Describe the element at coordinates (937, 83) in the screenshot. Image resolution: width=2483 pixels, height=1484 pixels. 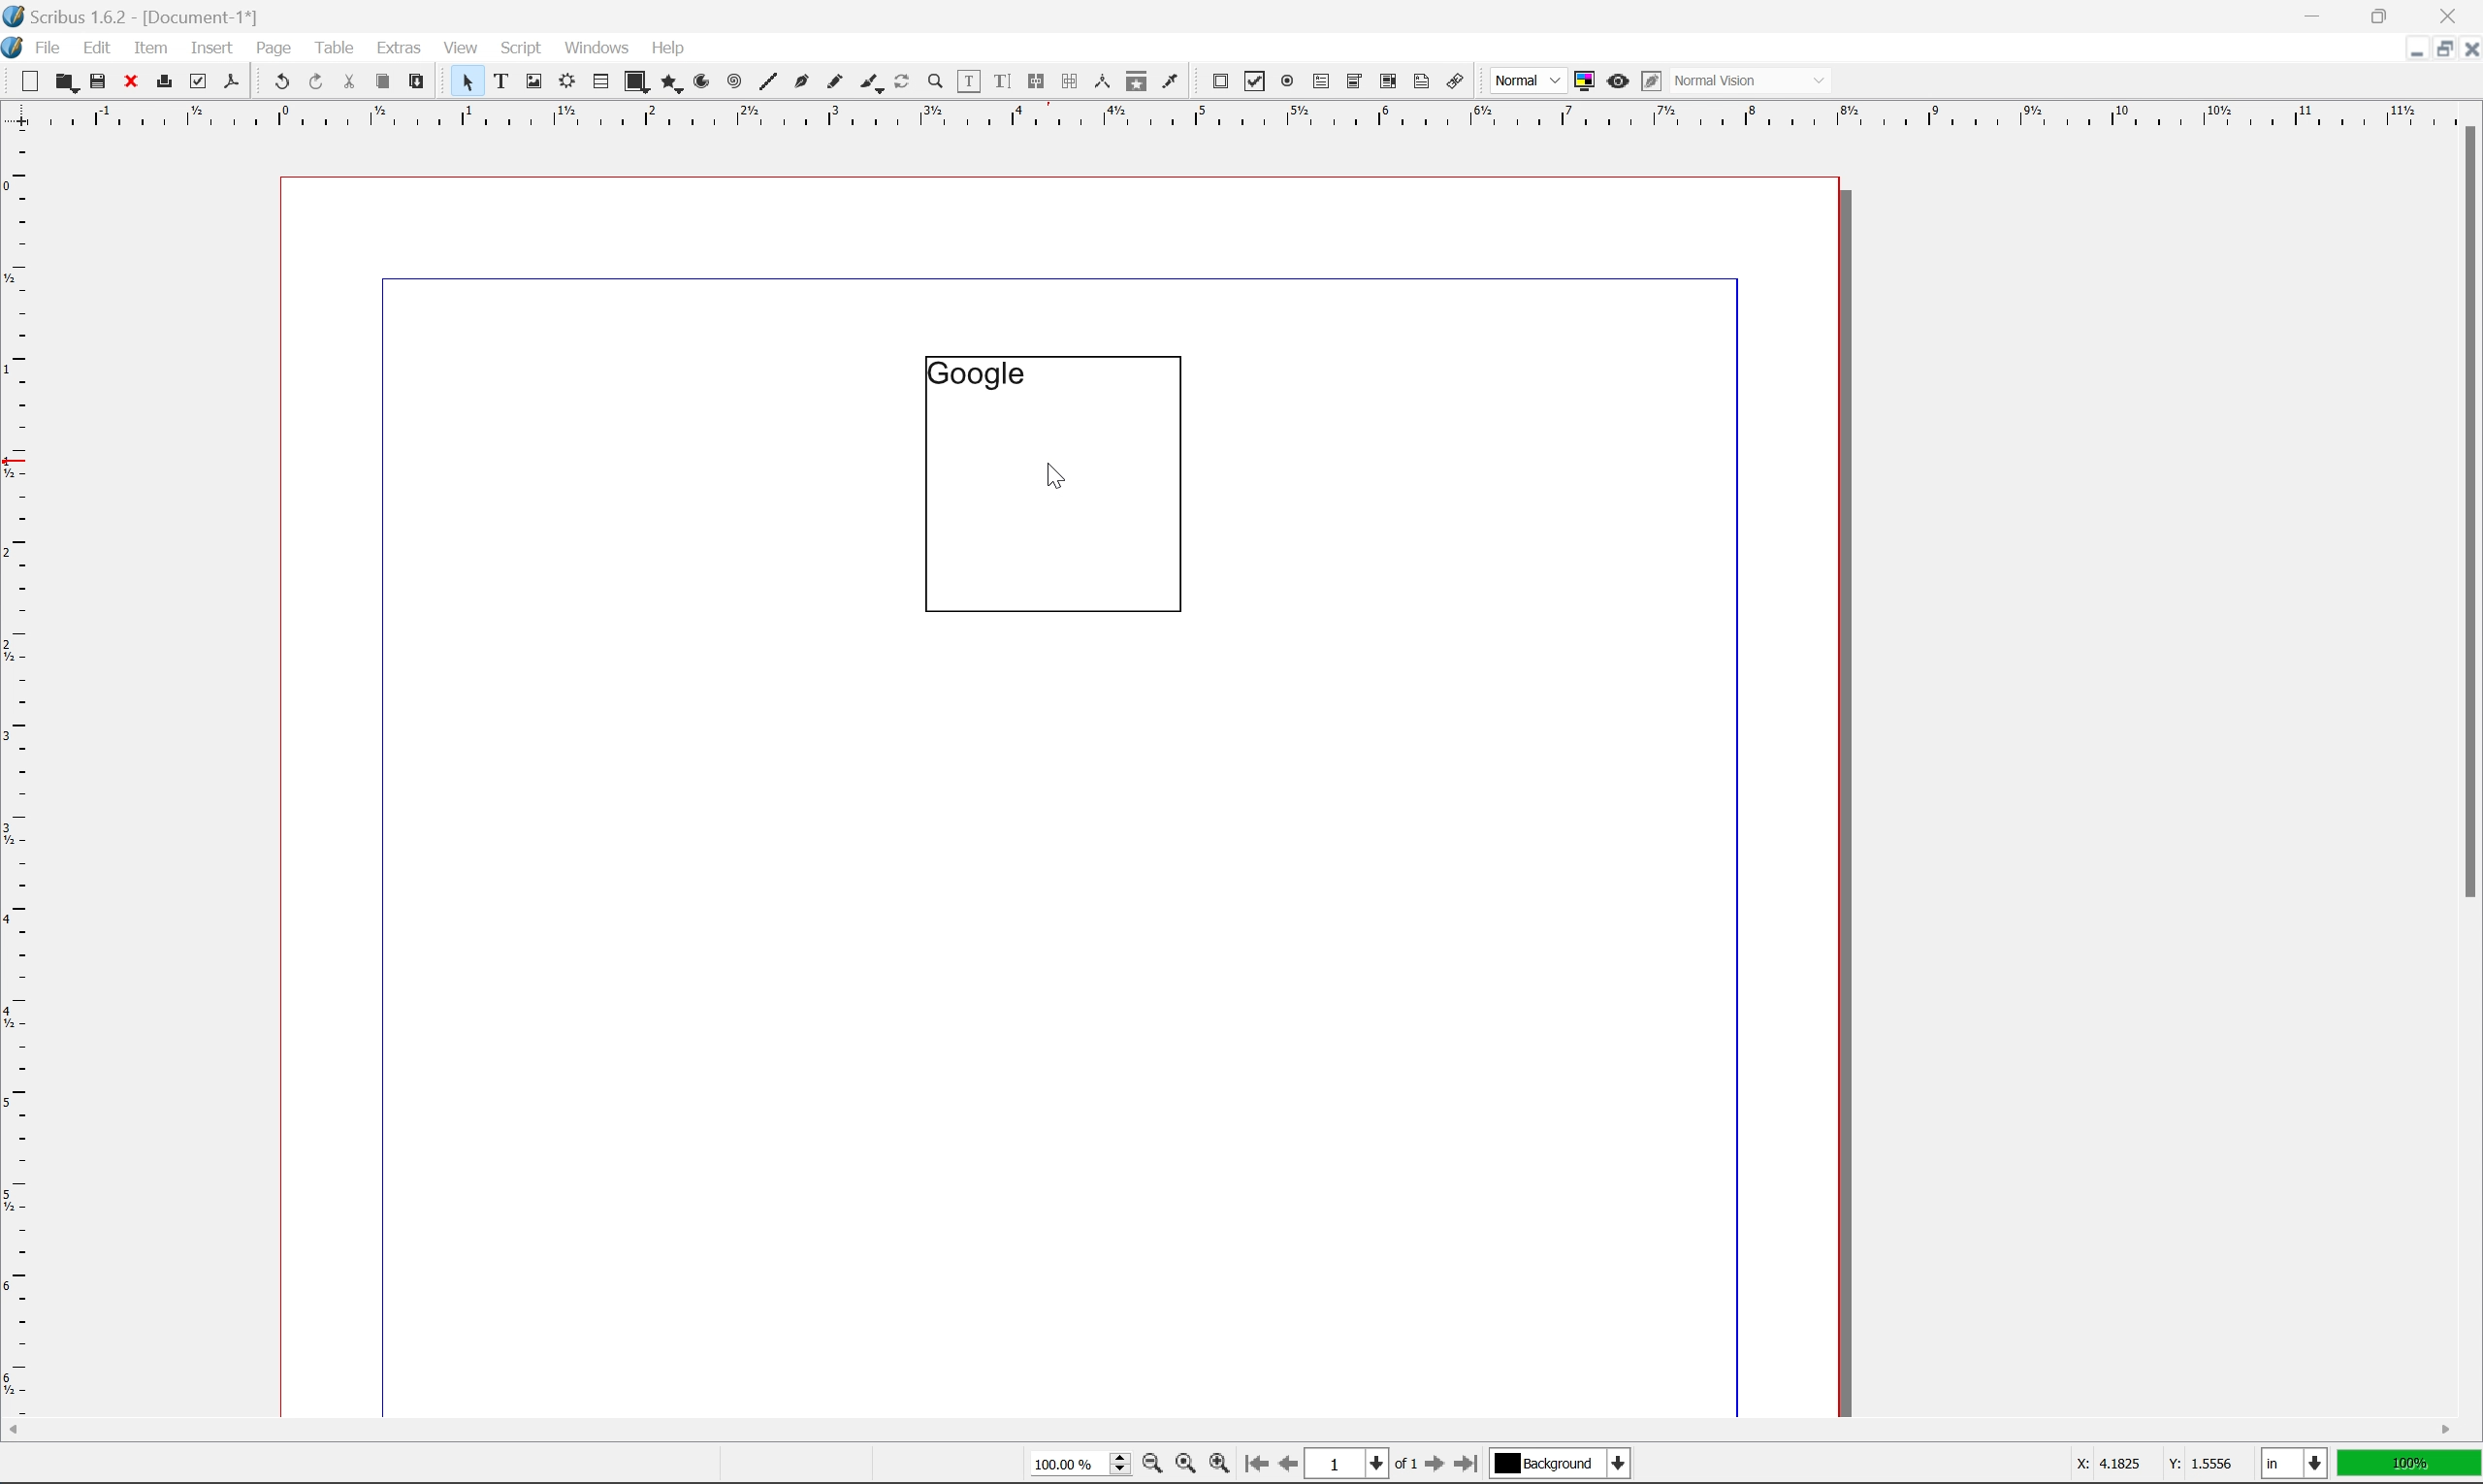
I see `zoom in or zoom out` at that location.